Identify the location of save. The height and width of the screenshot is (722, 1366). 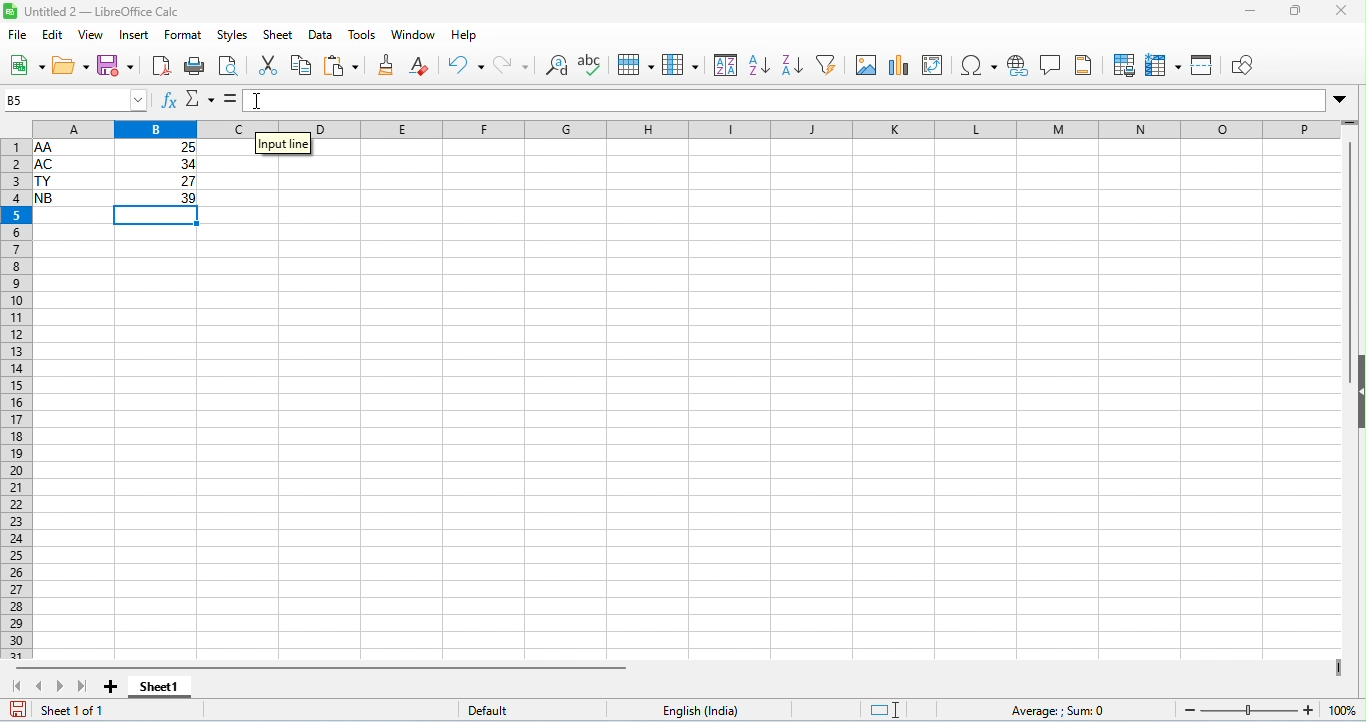
(116, 65).